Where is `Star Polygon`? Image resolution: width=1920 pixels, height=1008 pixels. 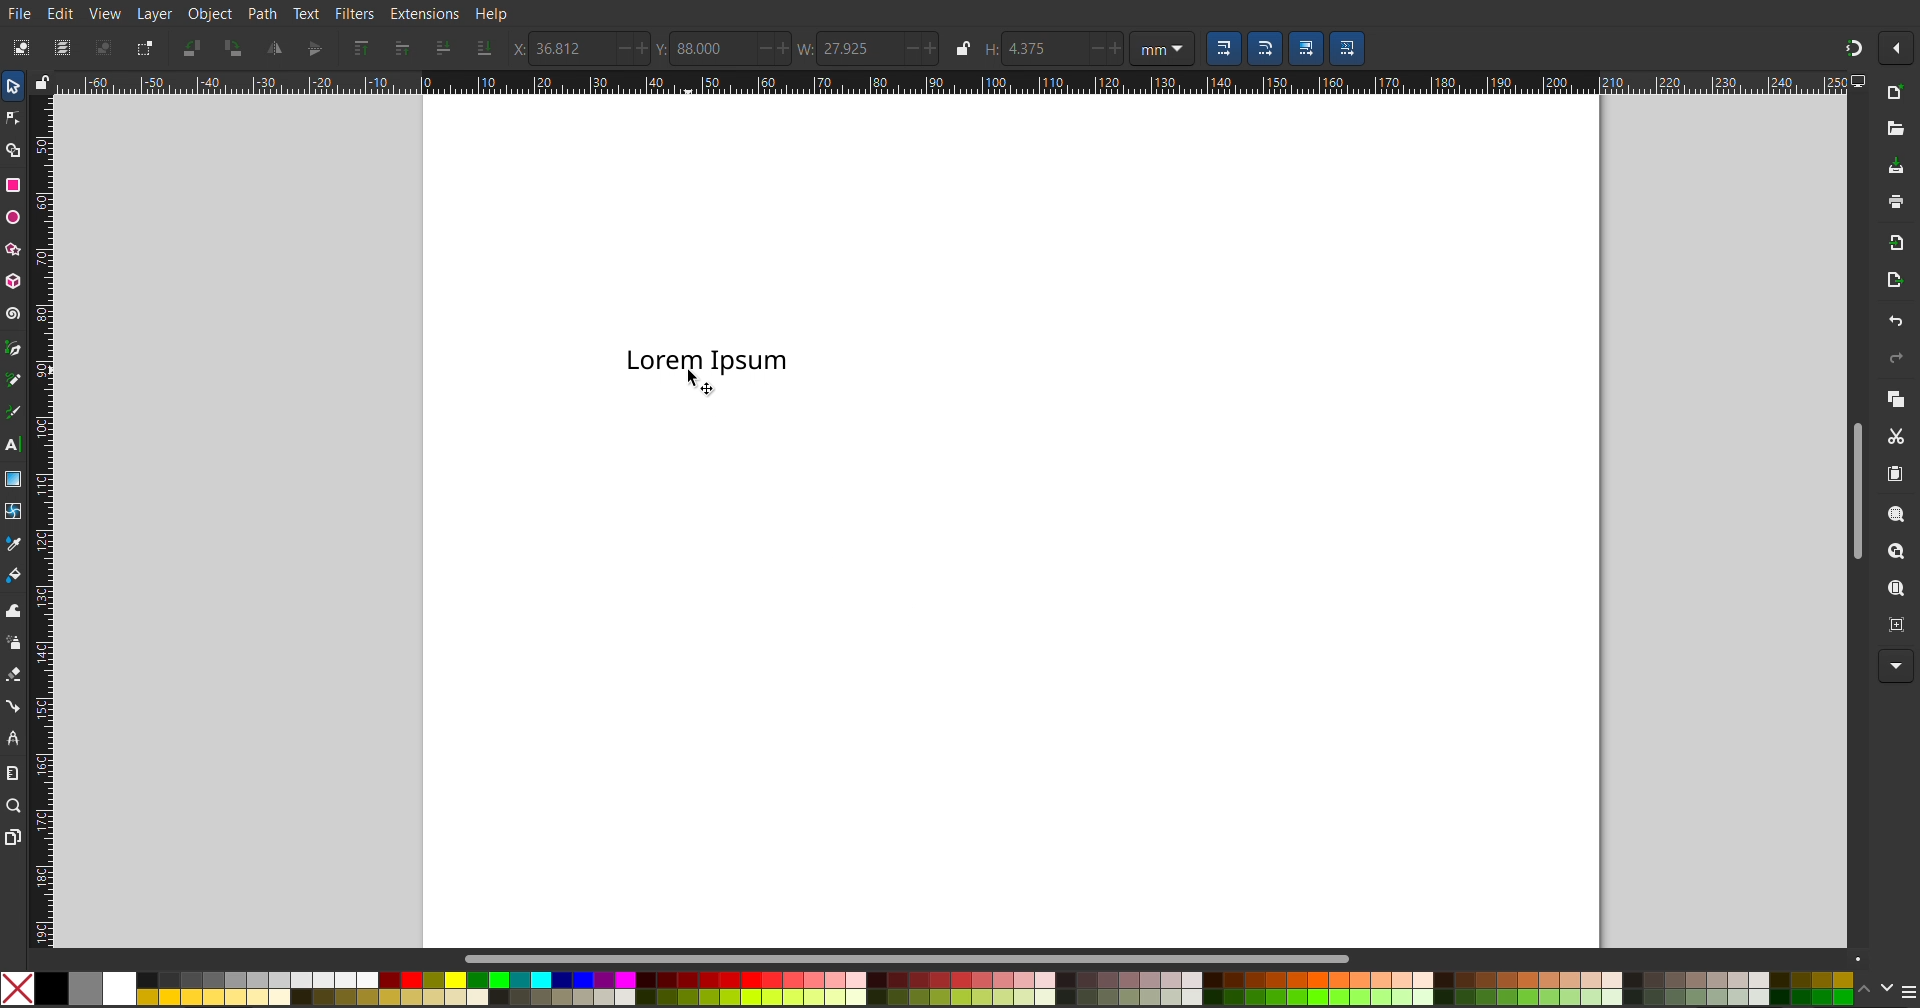 Star Polygon is located at coordinates (17, 246).